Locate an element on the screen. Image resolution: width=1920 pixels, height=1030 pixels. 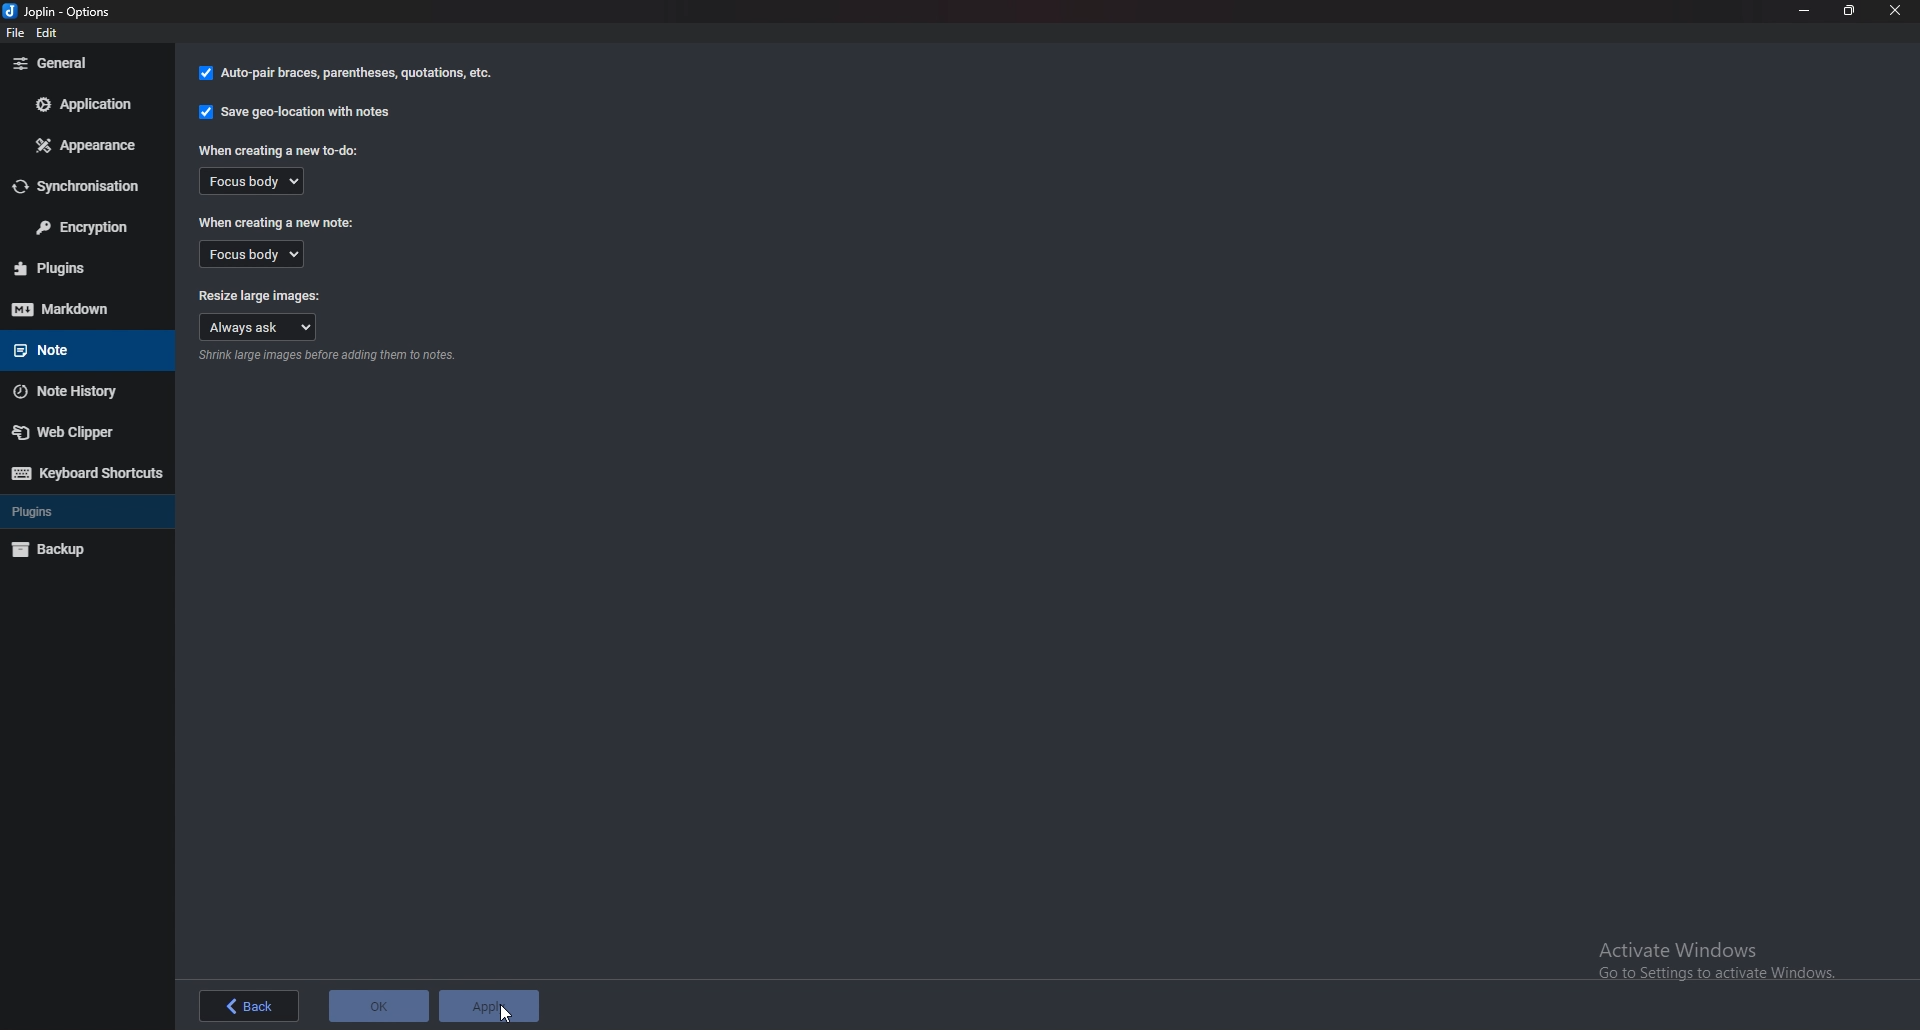
file is located at coordinates (14, 35).